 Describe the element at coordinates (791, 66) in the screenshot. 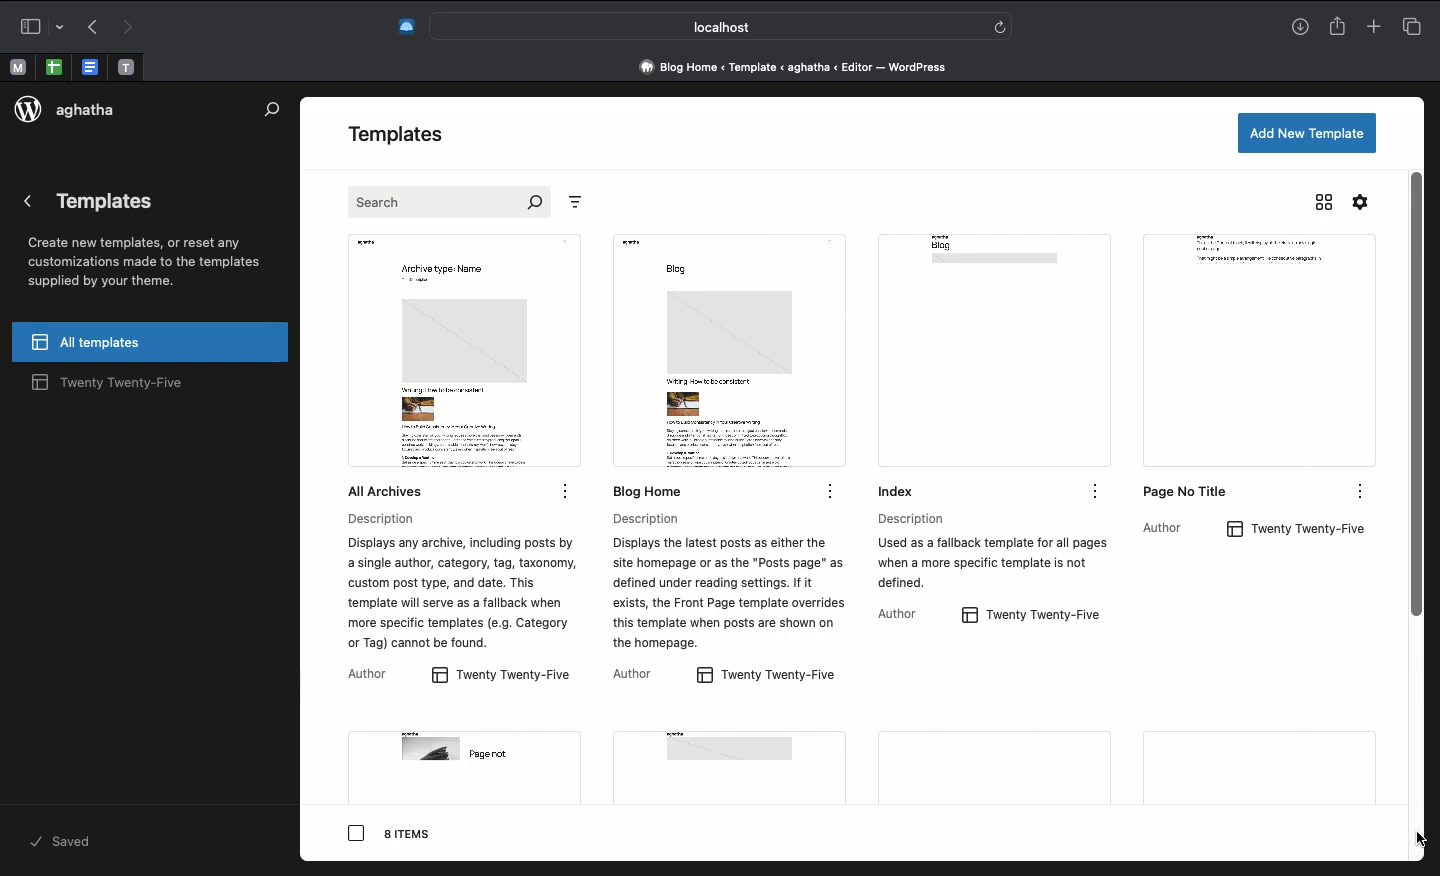

I see `Address` at that location.